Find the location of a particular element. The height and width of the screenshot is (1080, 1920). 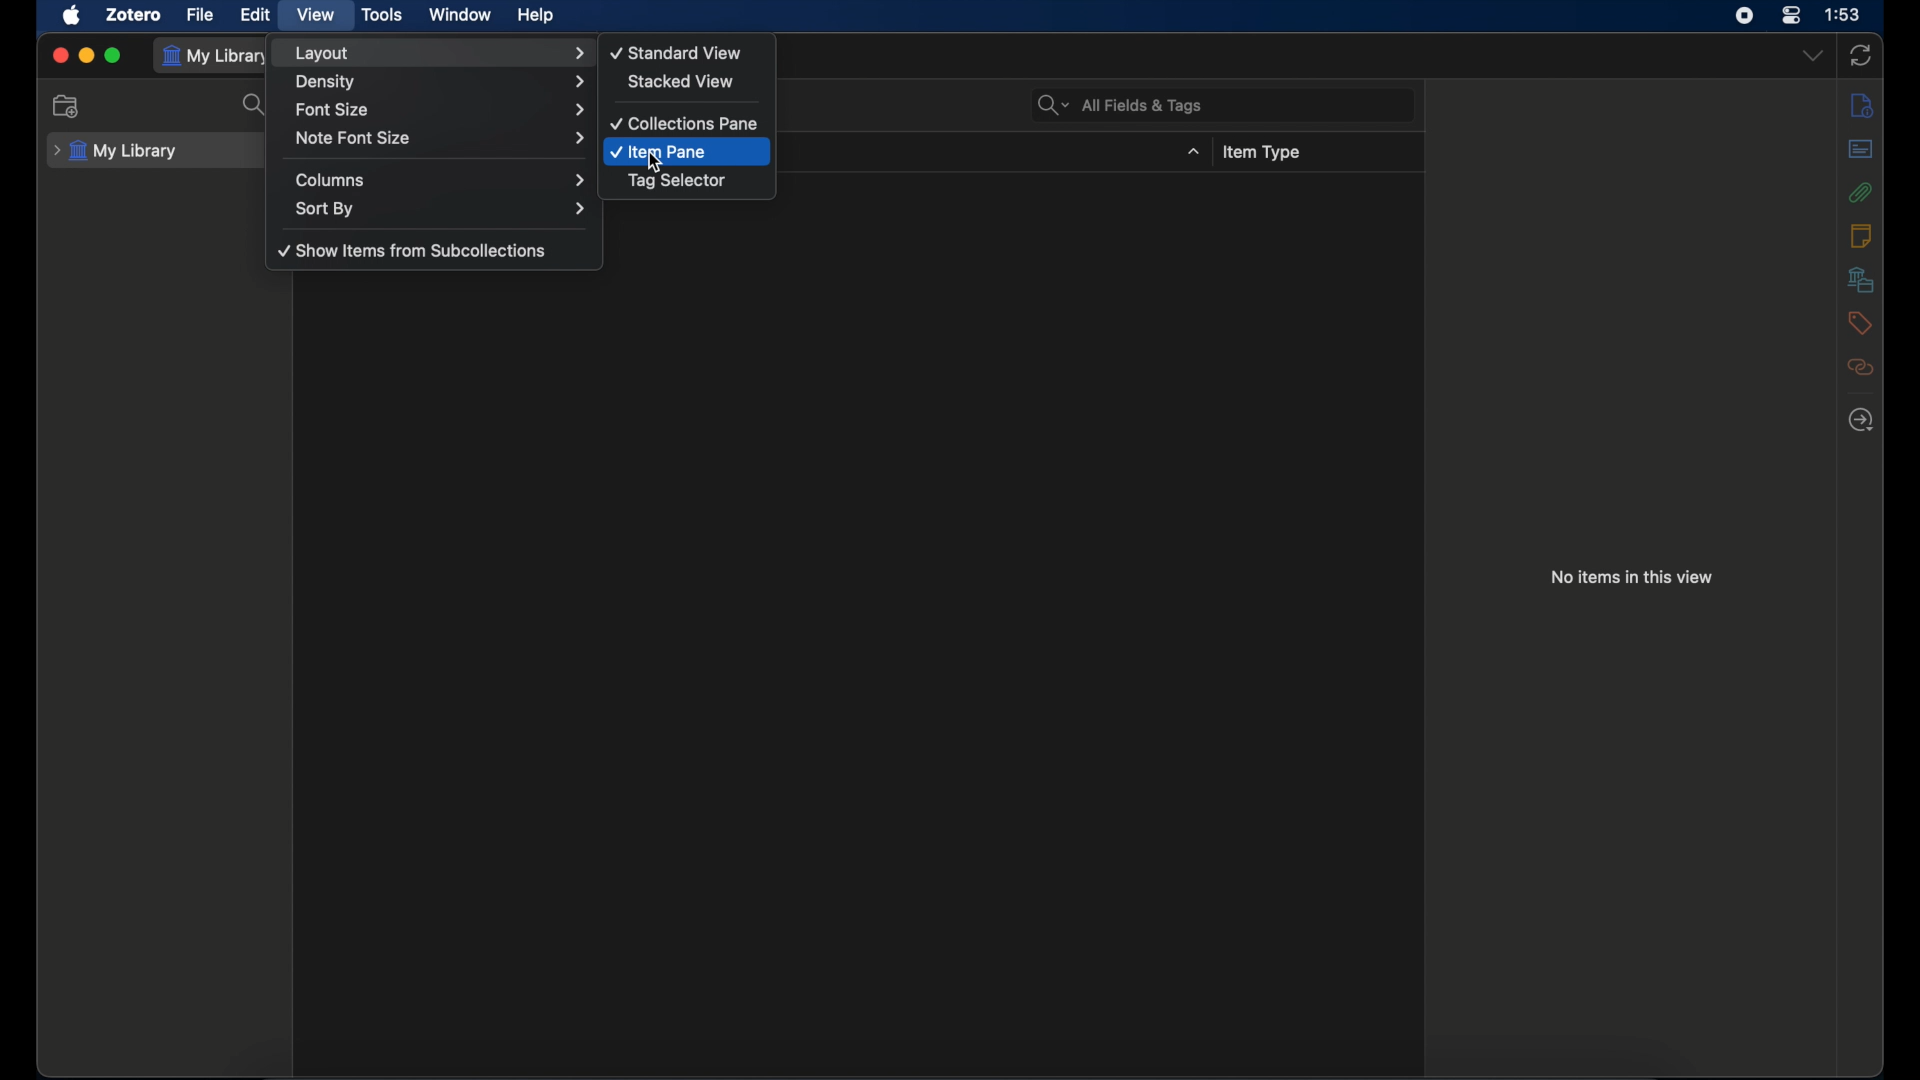

search is located at coordinates (256, 105).